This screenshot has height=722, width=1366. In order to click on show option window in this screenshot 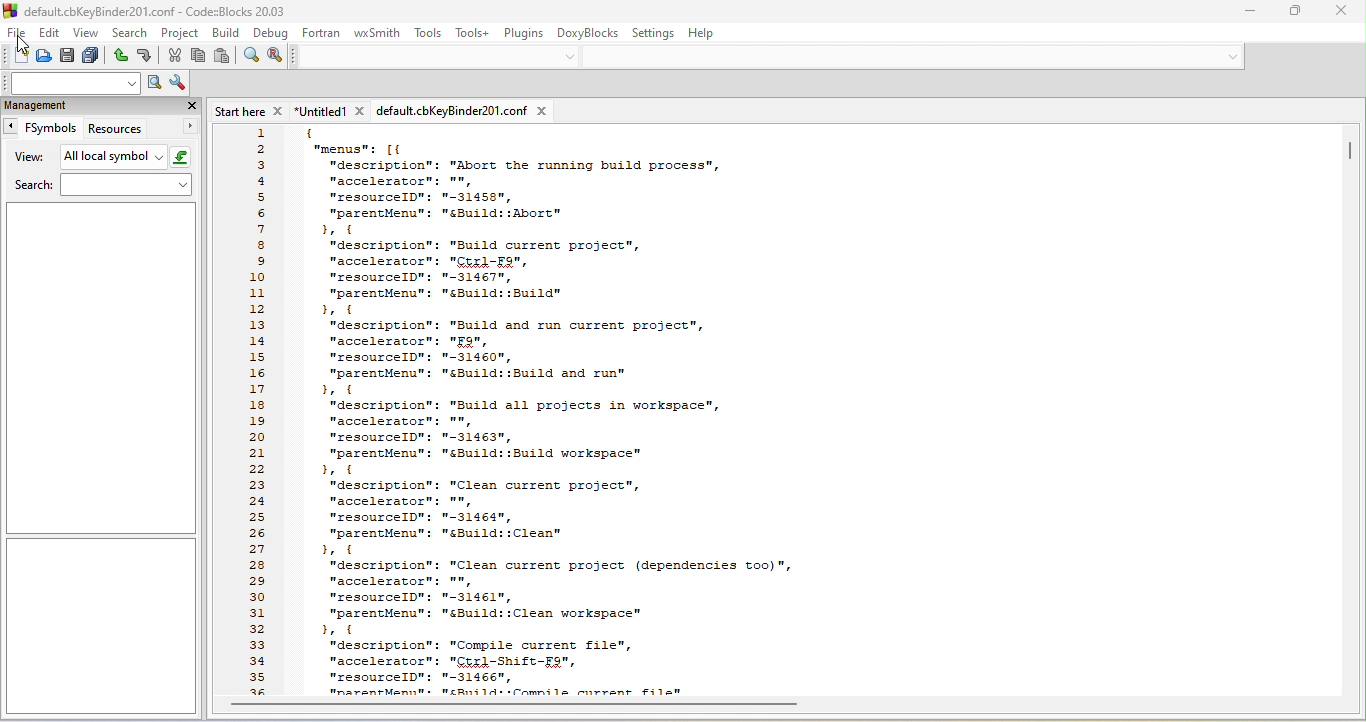, I will do `click(177, 83)`.